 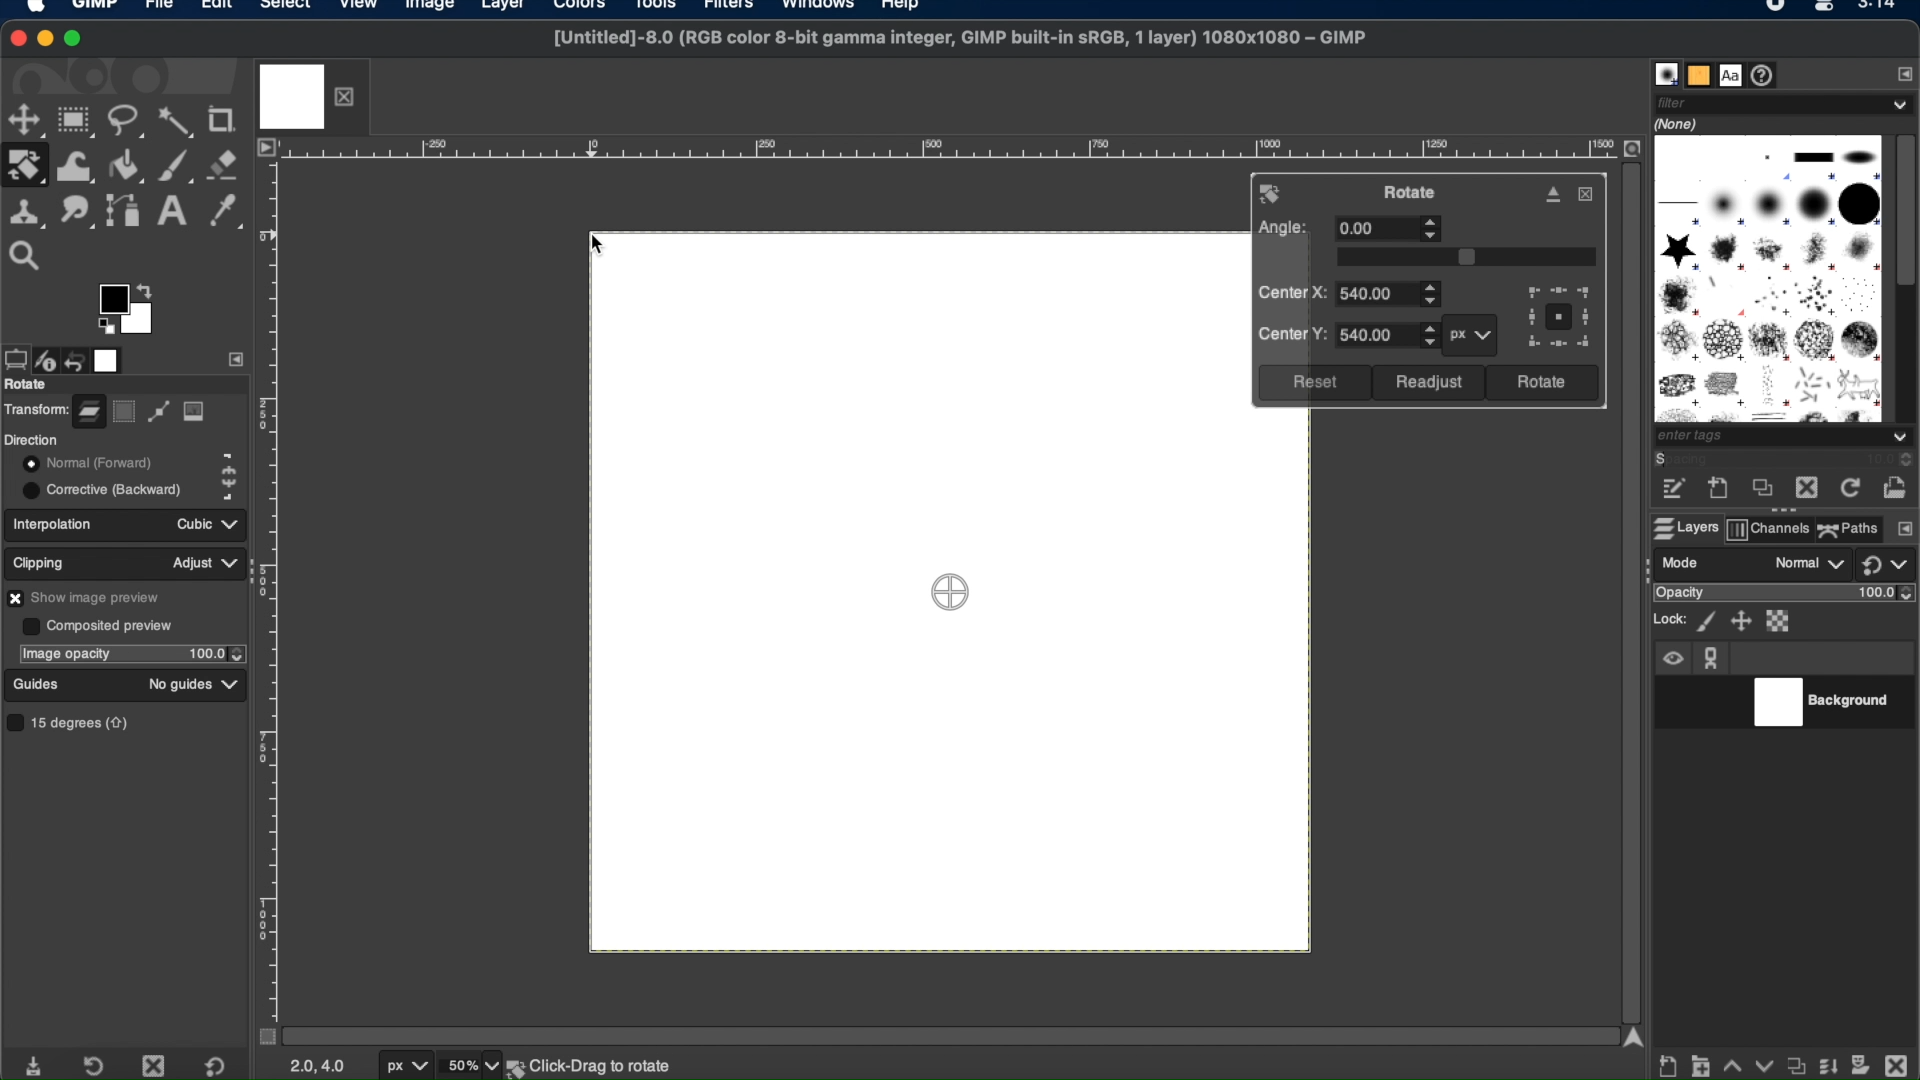 What do you see at coordinates (359, 8) in the screenshot?
I see `view` at bounding box center [359, 8].